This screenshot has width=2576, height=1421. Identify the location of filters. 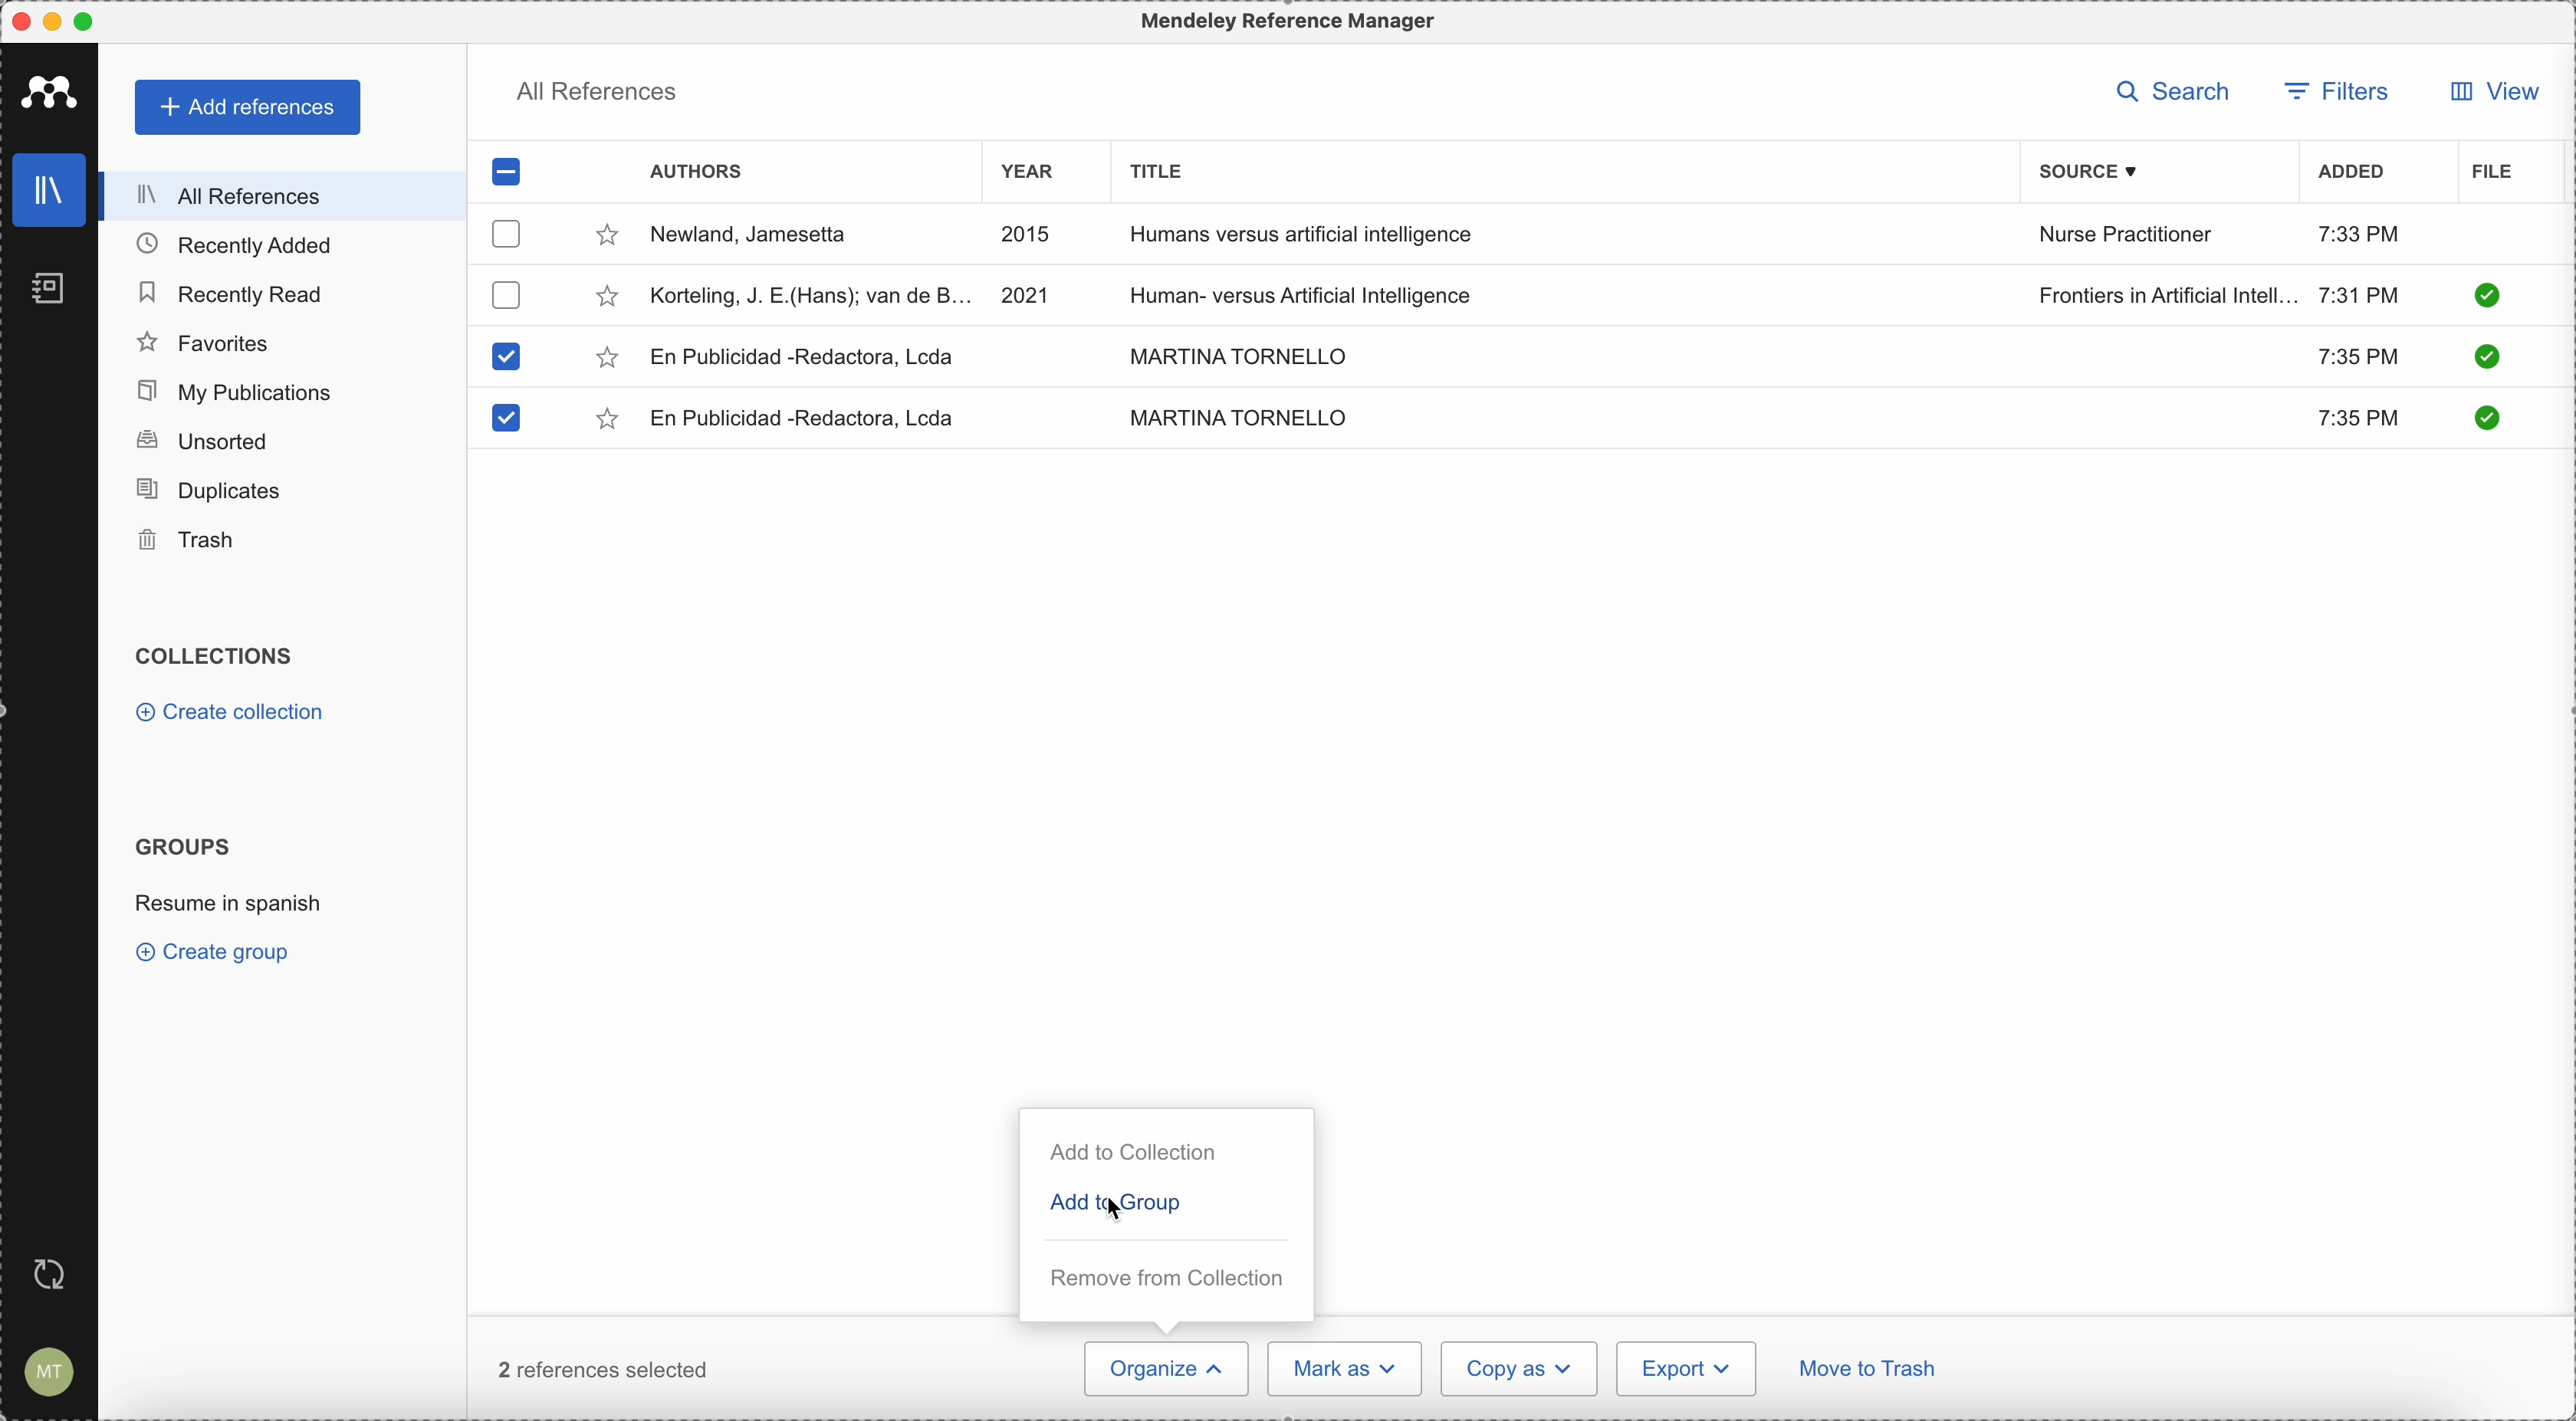
(2336, 94).